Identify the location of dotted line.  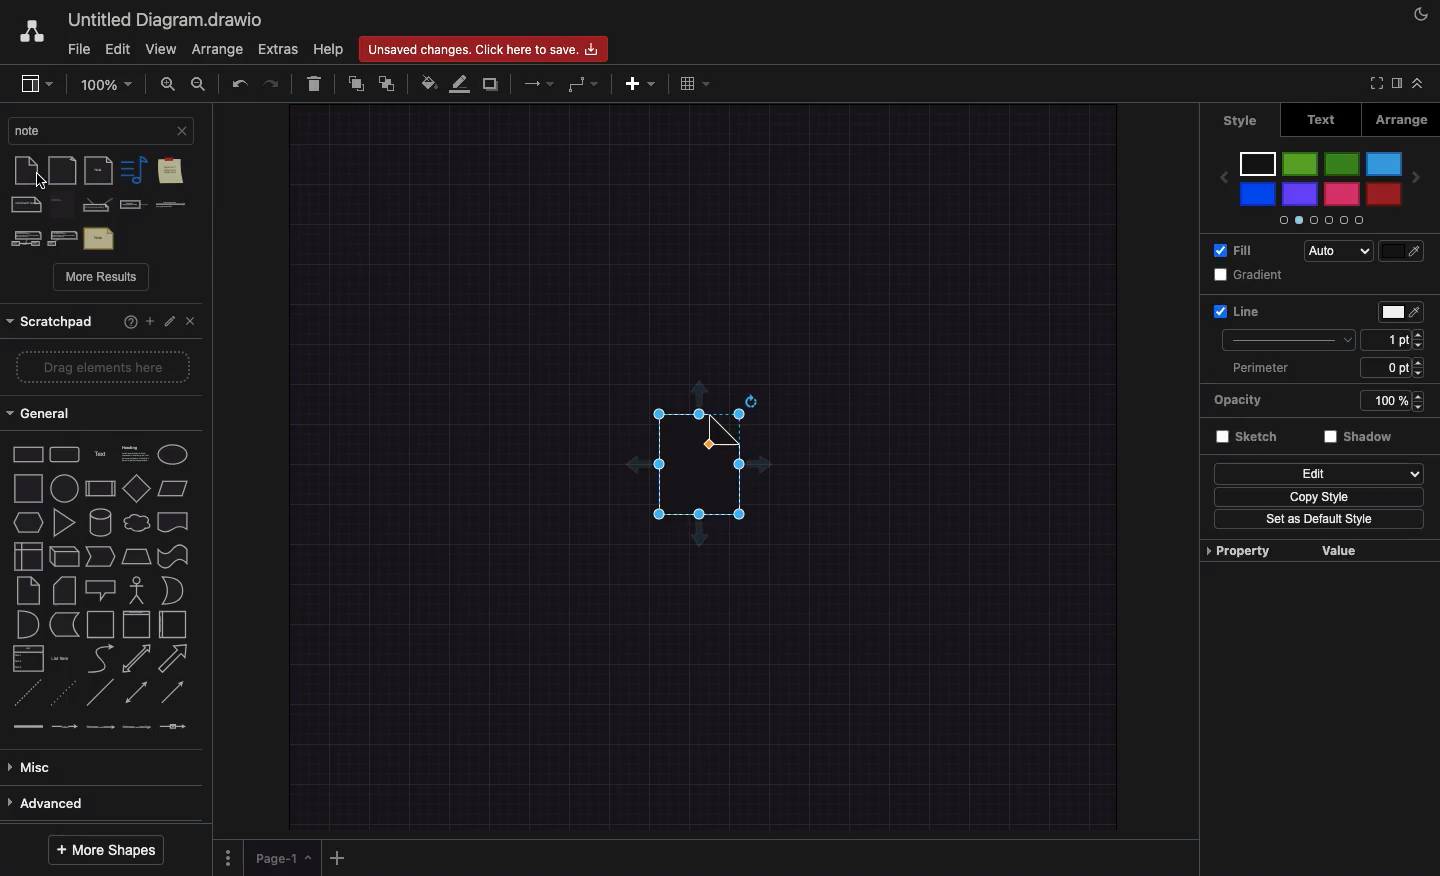
(64, 696).